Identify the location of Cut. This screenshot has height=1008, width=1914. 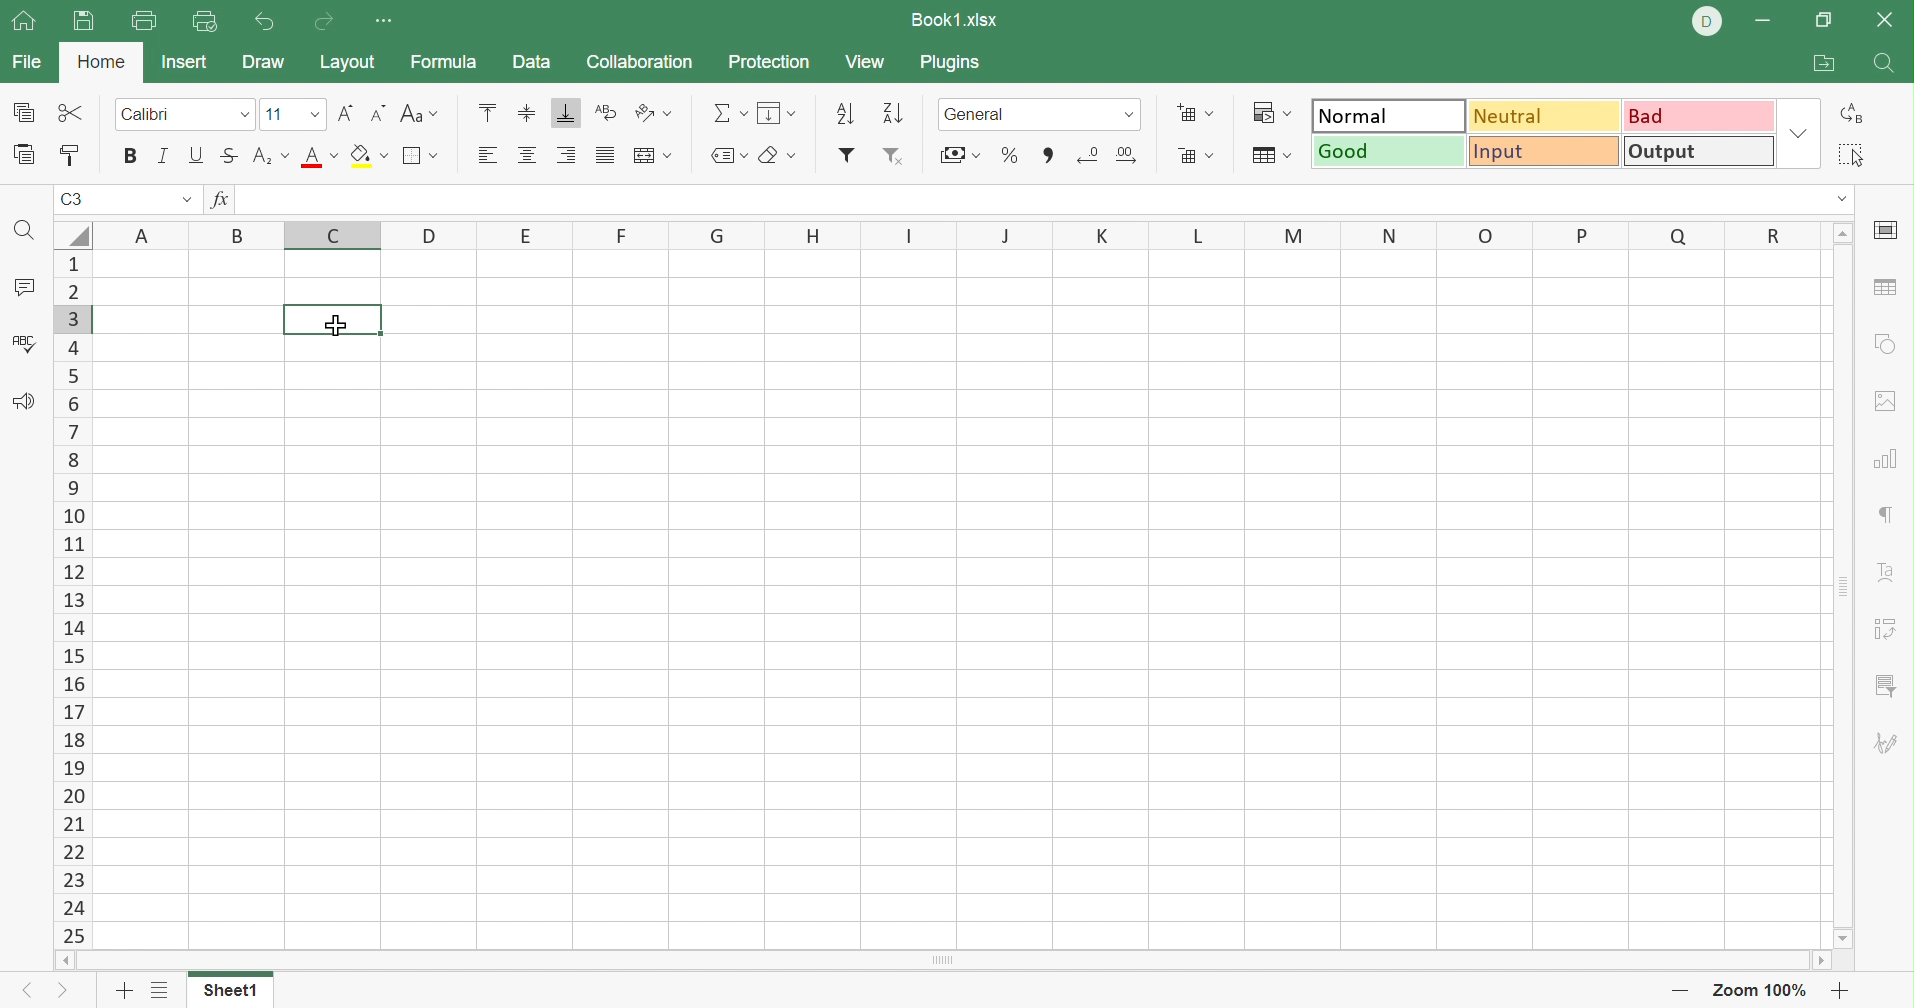
(71, 112).